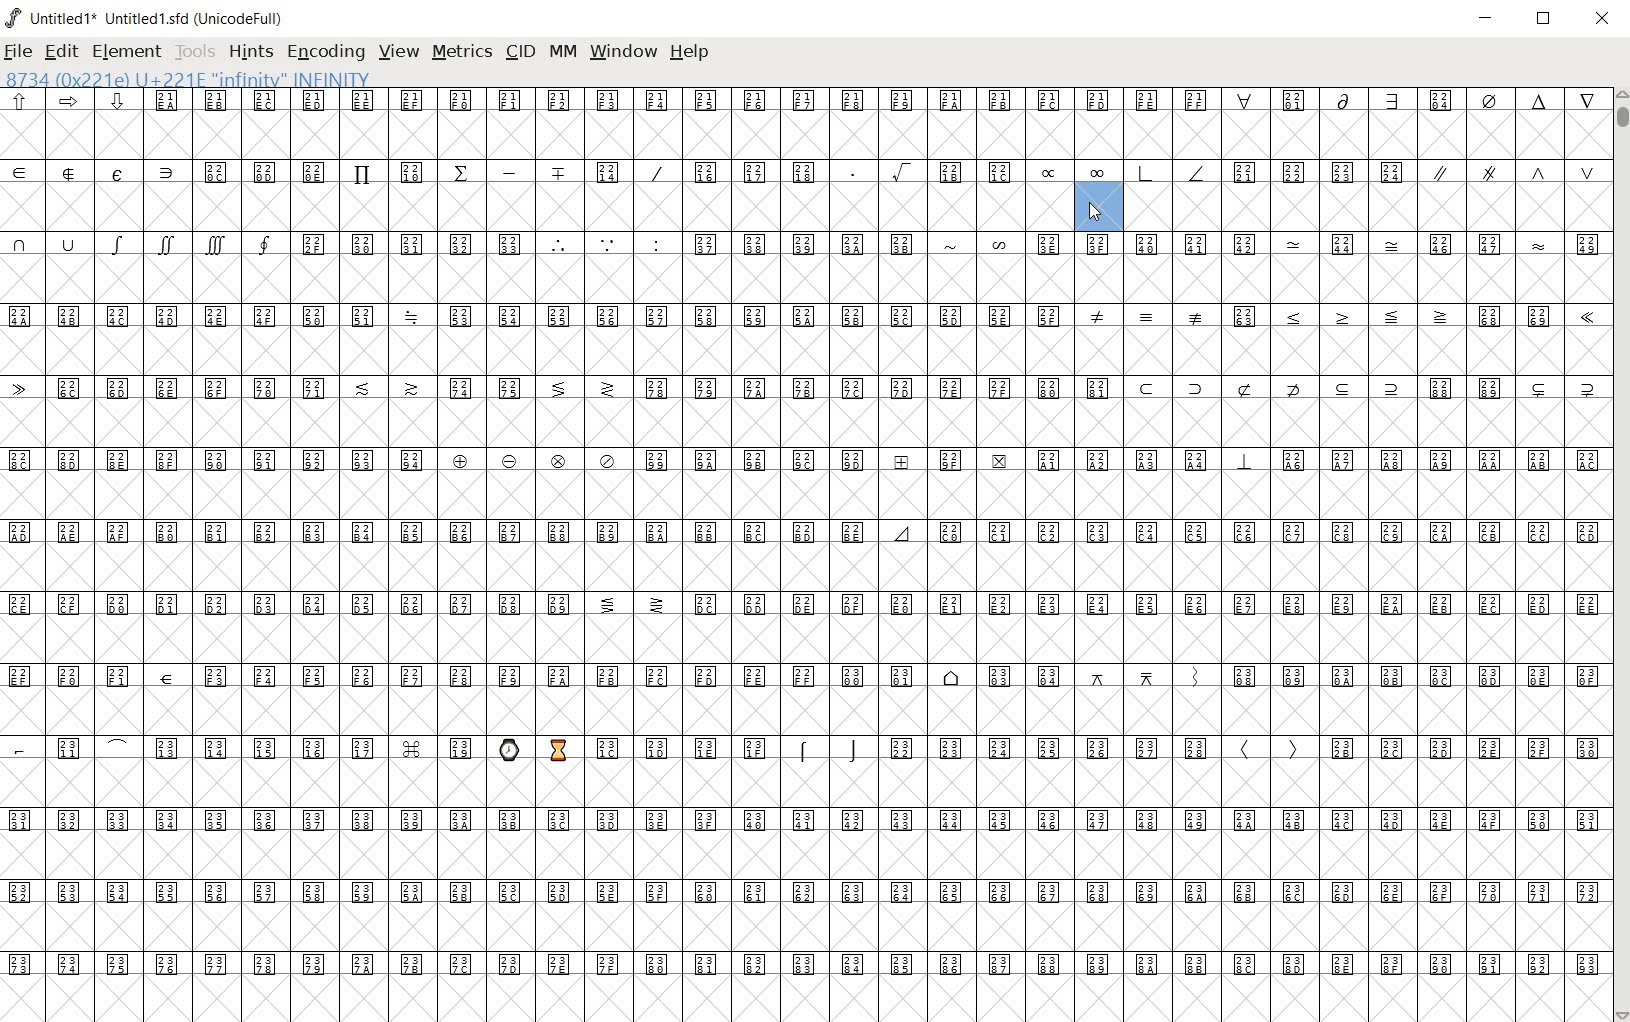 The height and width of the screenshot is (1022, 1630). What do you see at coordinates (1149, 315) in the screenshot?
I see `symbols` at bounding box center [1149, 315].